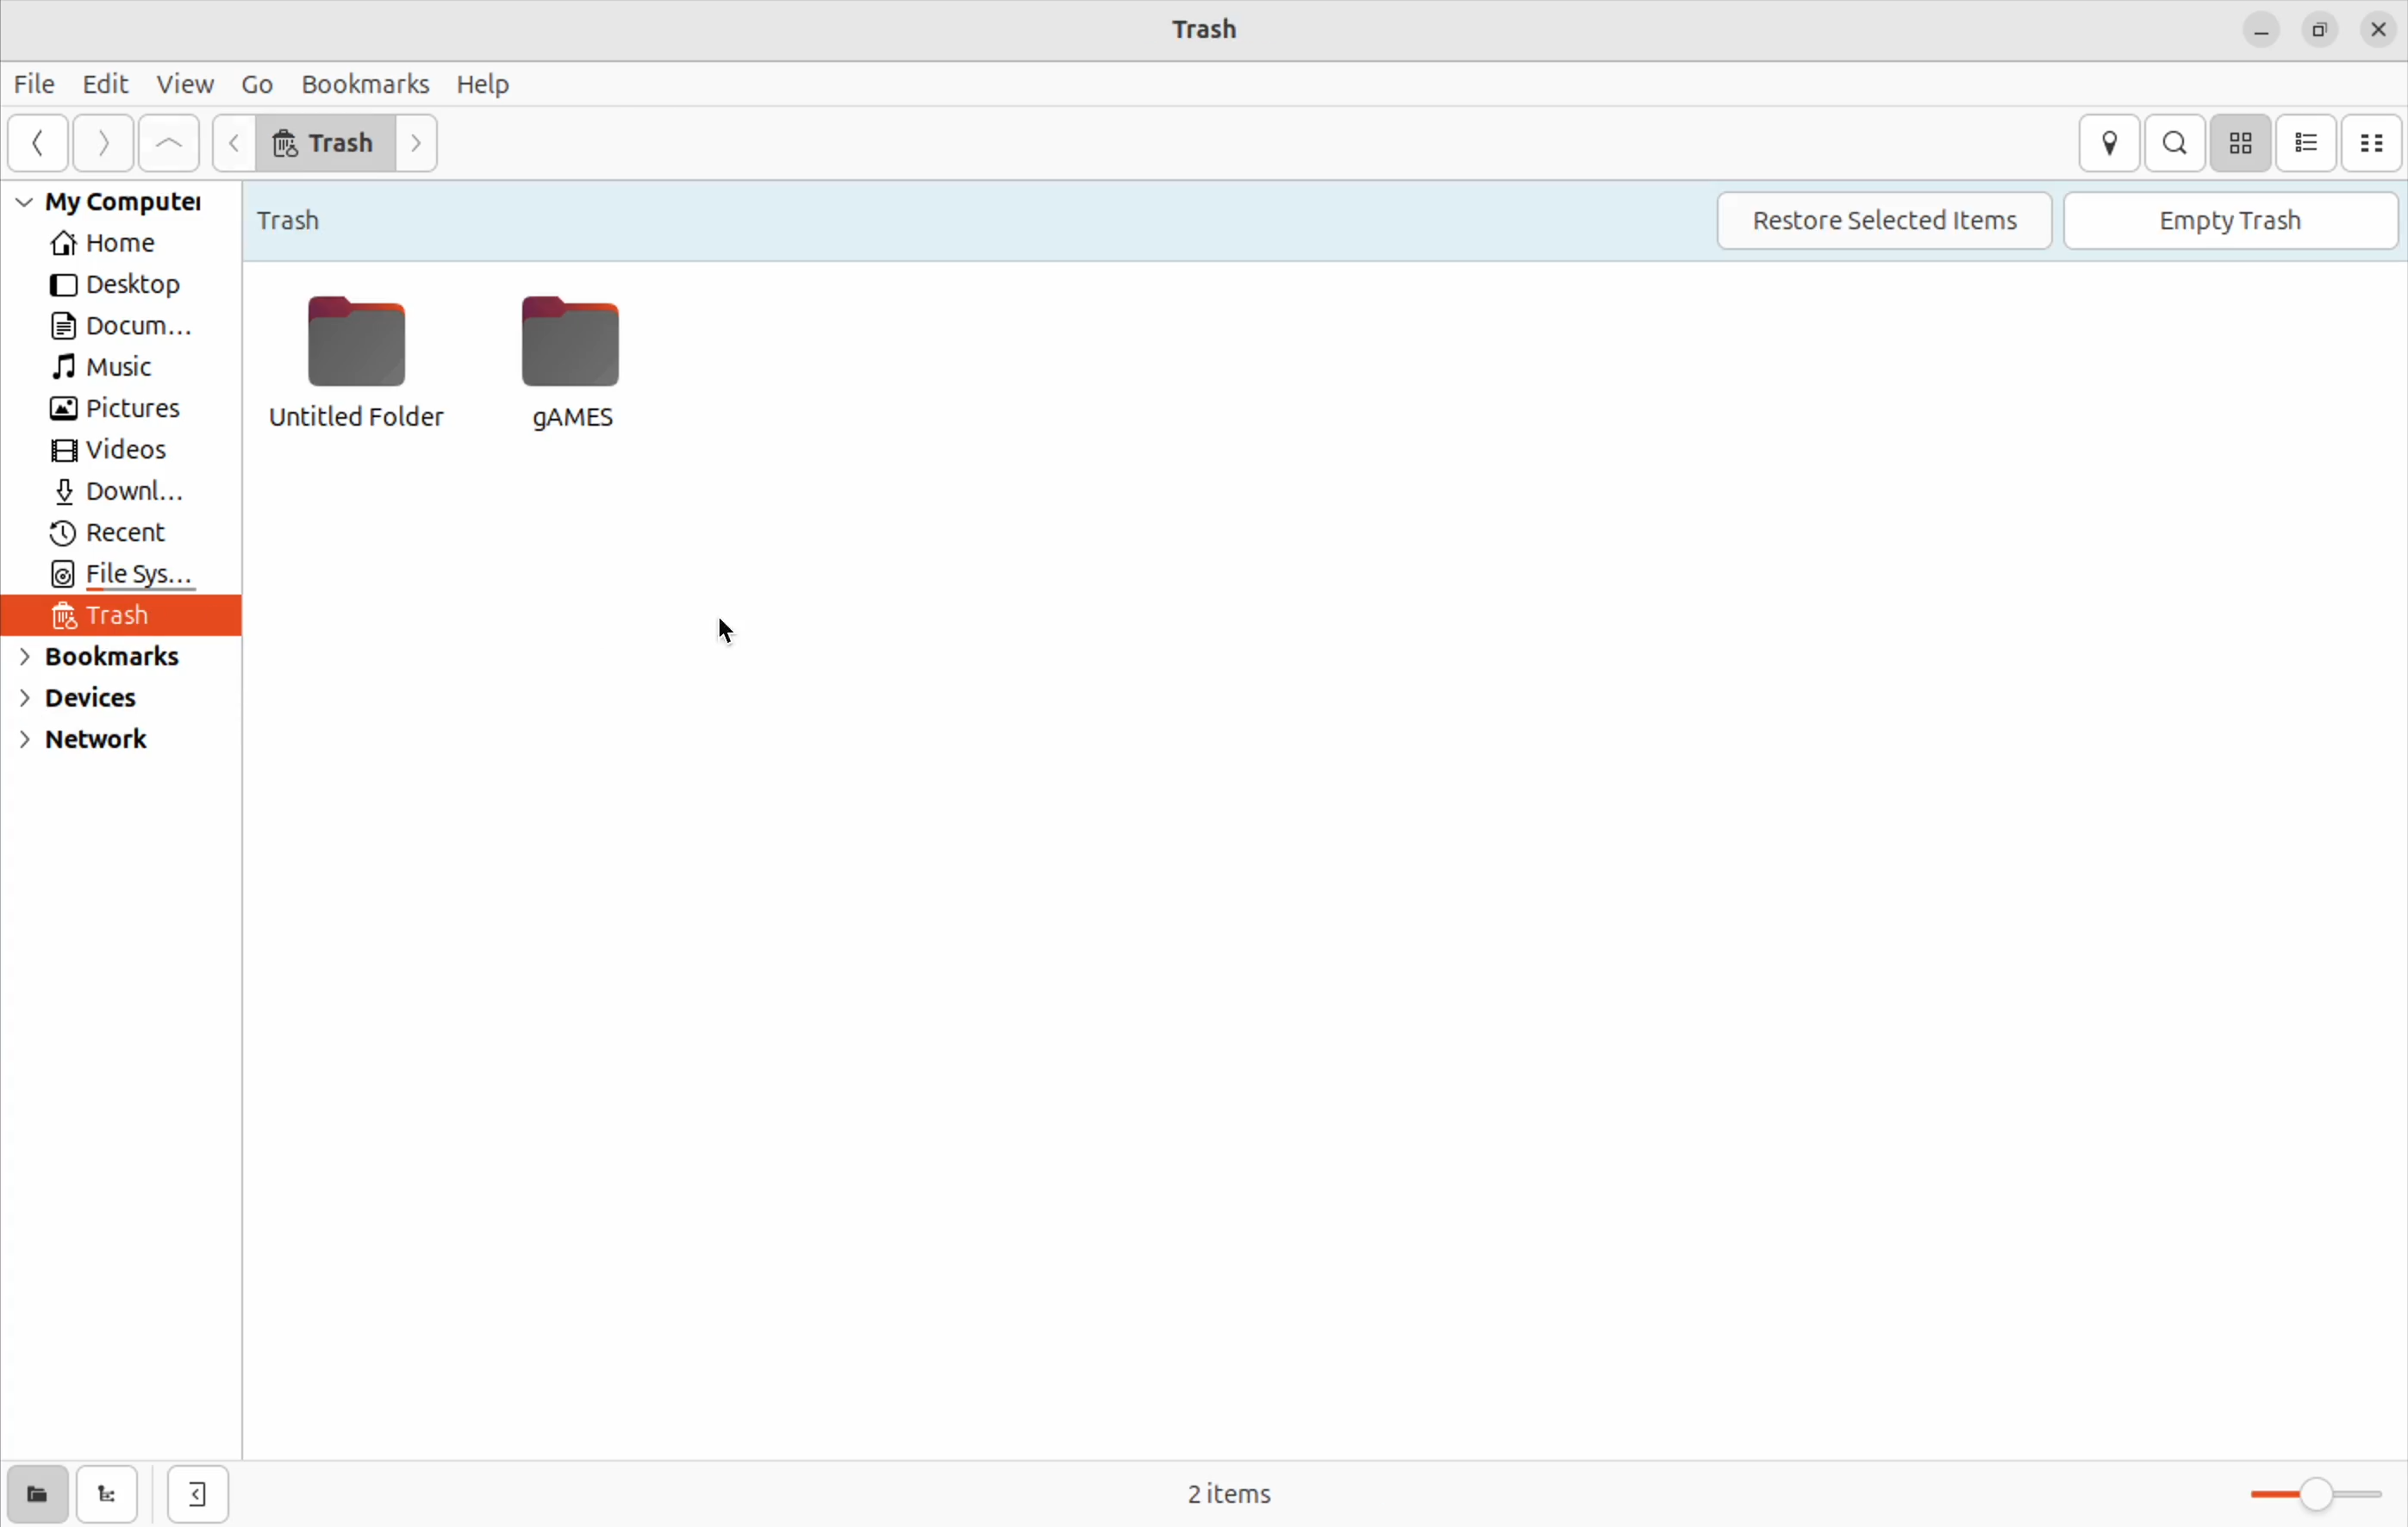 Image resolution: width=2408 pixels, height=1527 pixels. I want to click on Trash, so click(304, 214).